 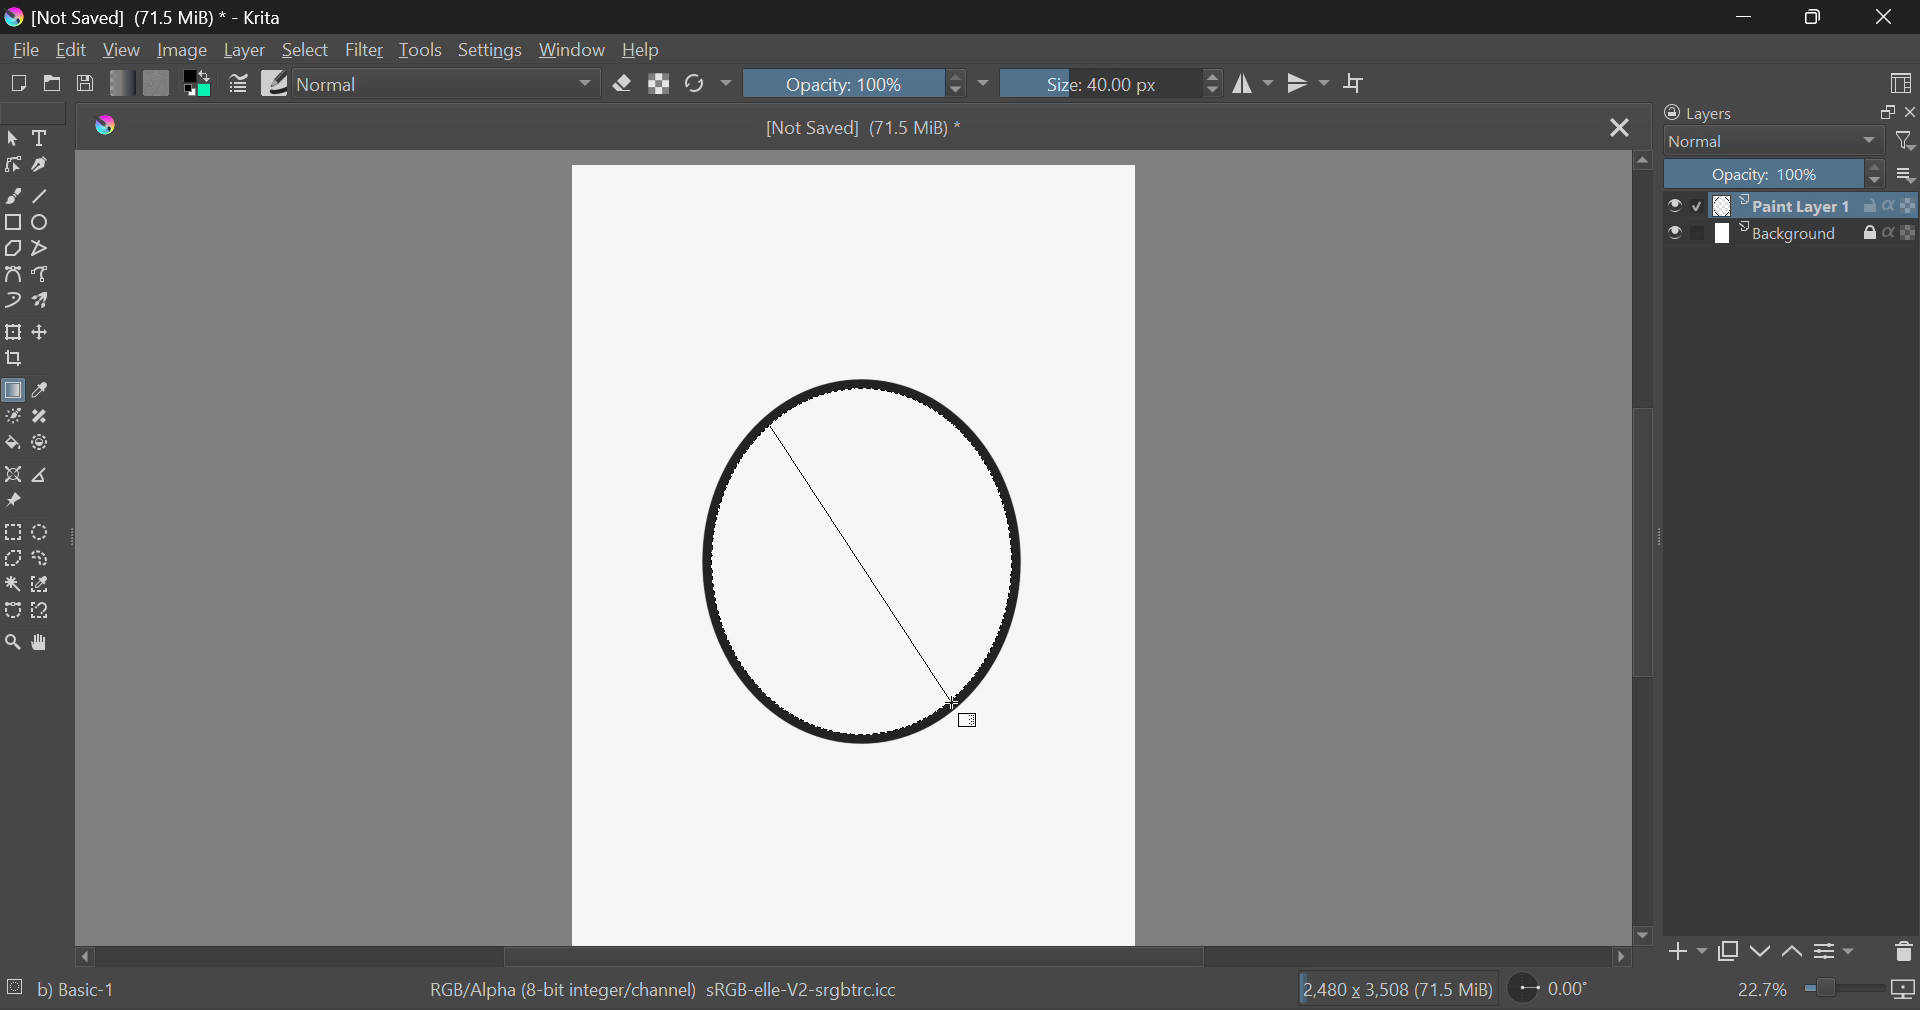 What do you see at coordinates (1717, 113) in the screenshot?
I see `Layers Docker` at bounding box center [1717, 113].